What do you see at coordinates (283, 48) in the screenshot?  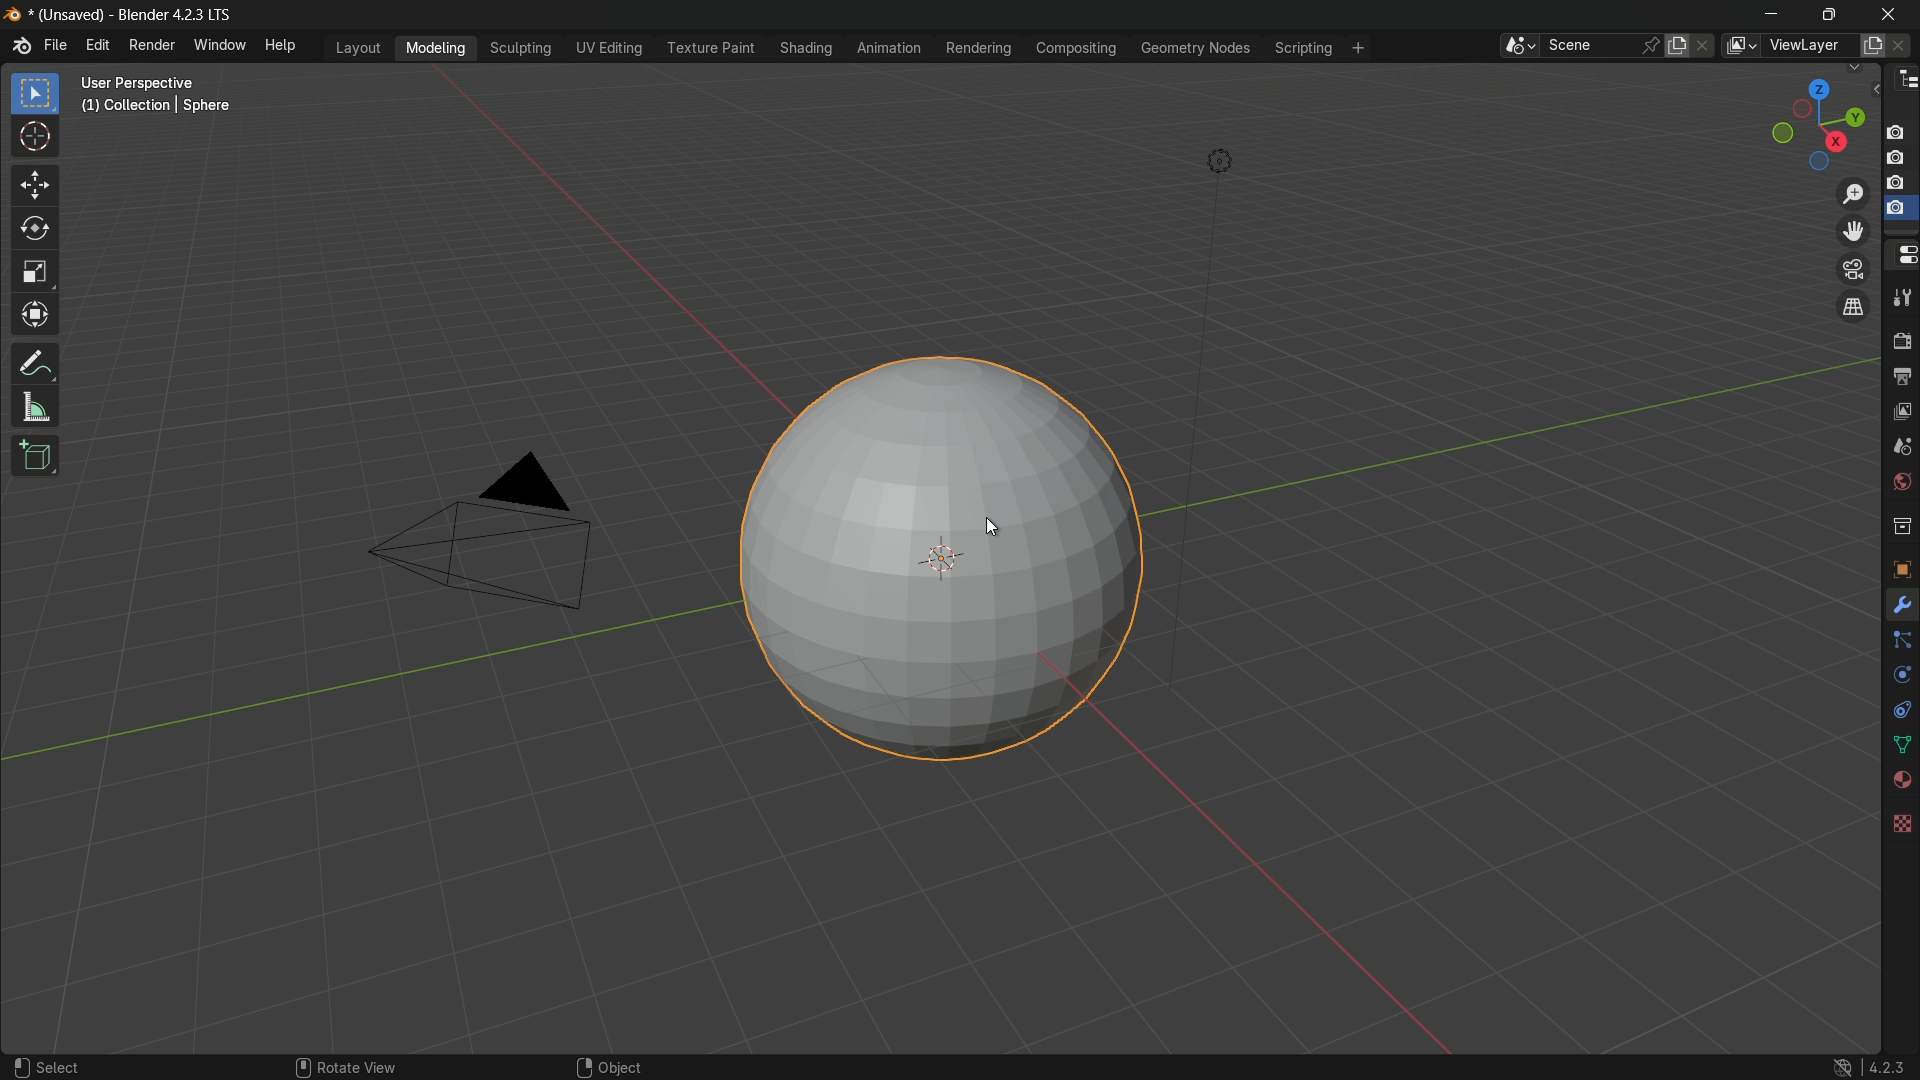 I see `help menu` at bounding box center [283, 48].